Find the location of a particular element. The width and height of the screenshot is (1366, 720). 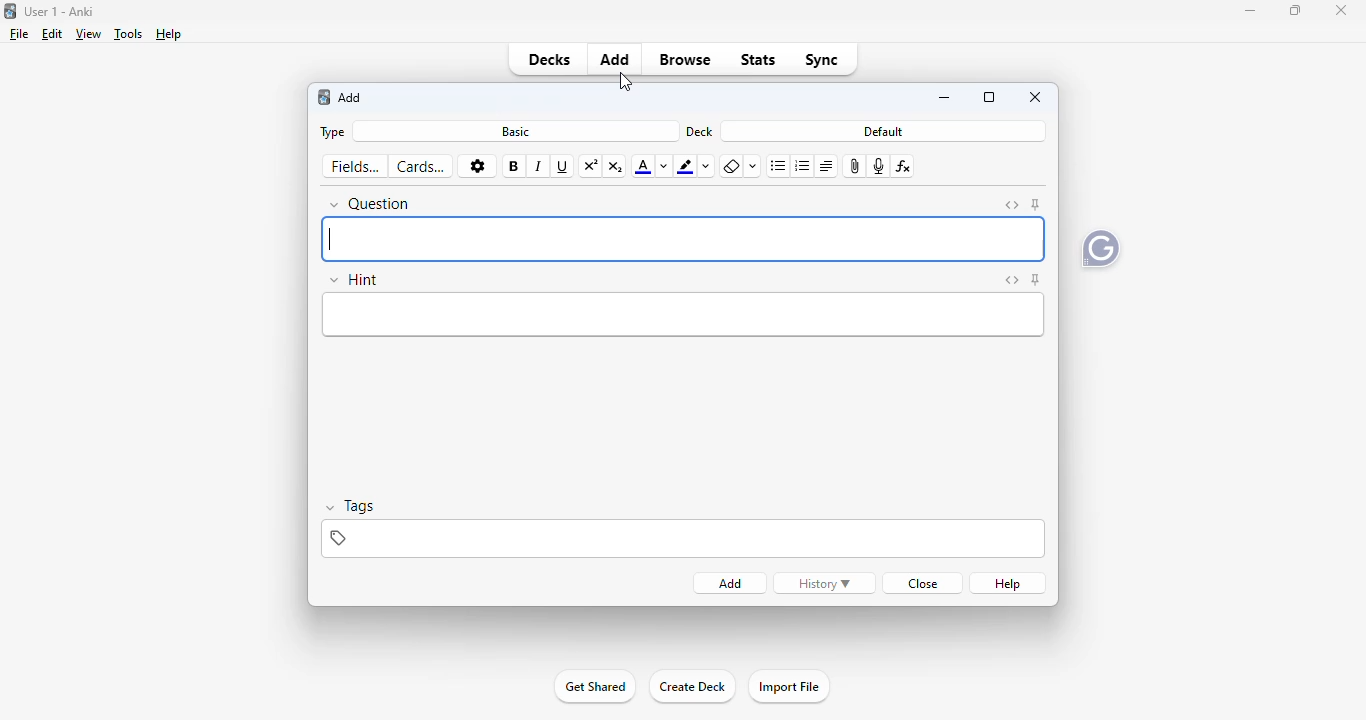

view is located at coordinates (89, 35).